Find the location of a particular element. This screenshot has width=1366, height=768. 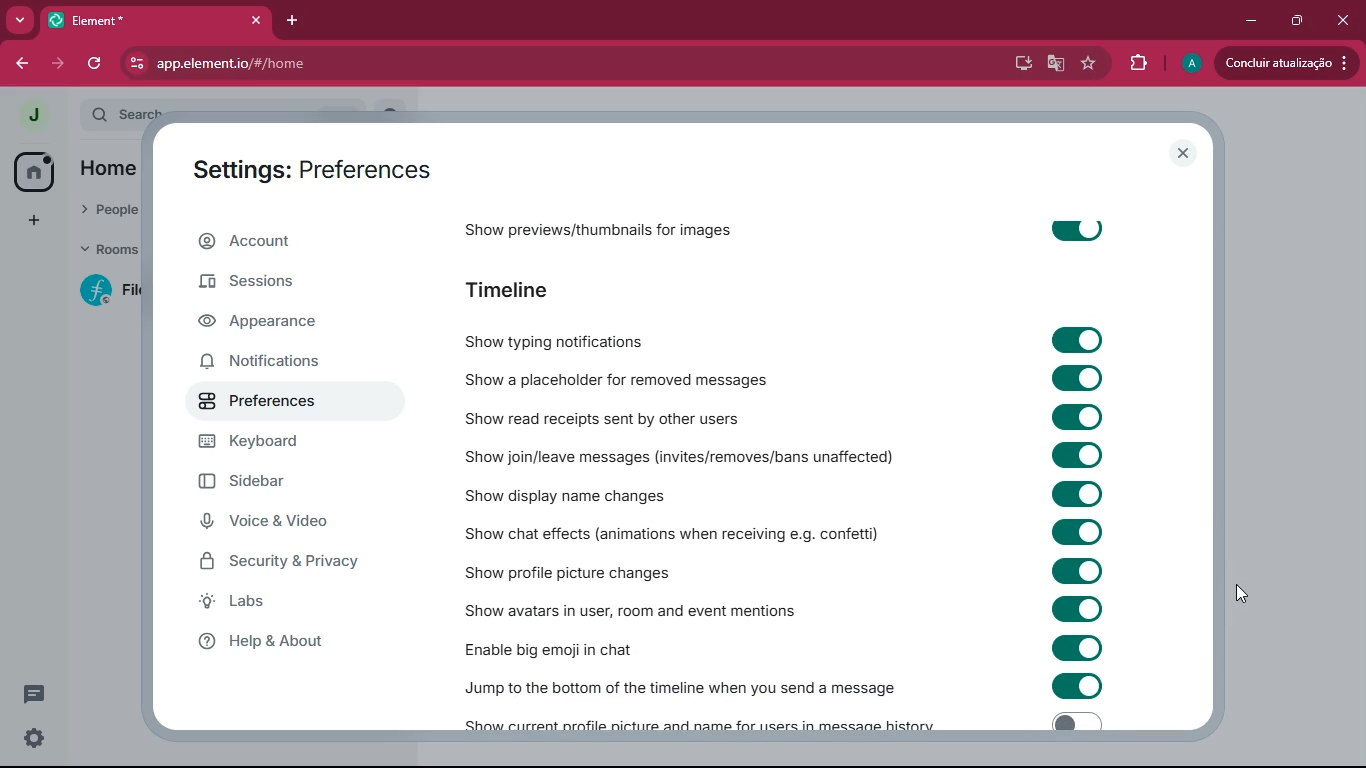

show a placeholder for removed messages is located at coordinates (621, 377).